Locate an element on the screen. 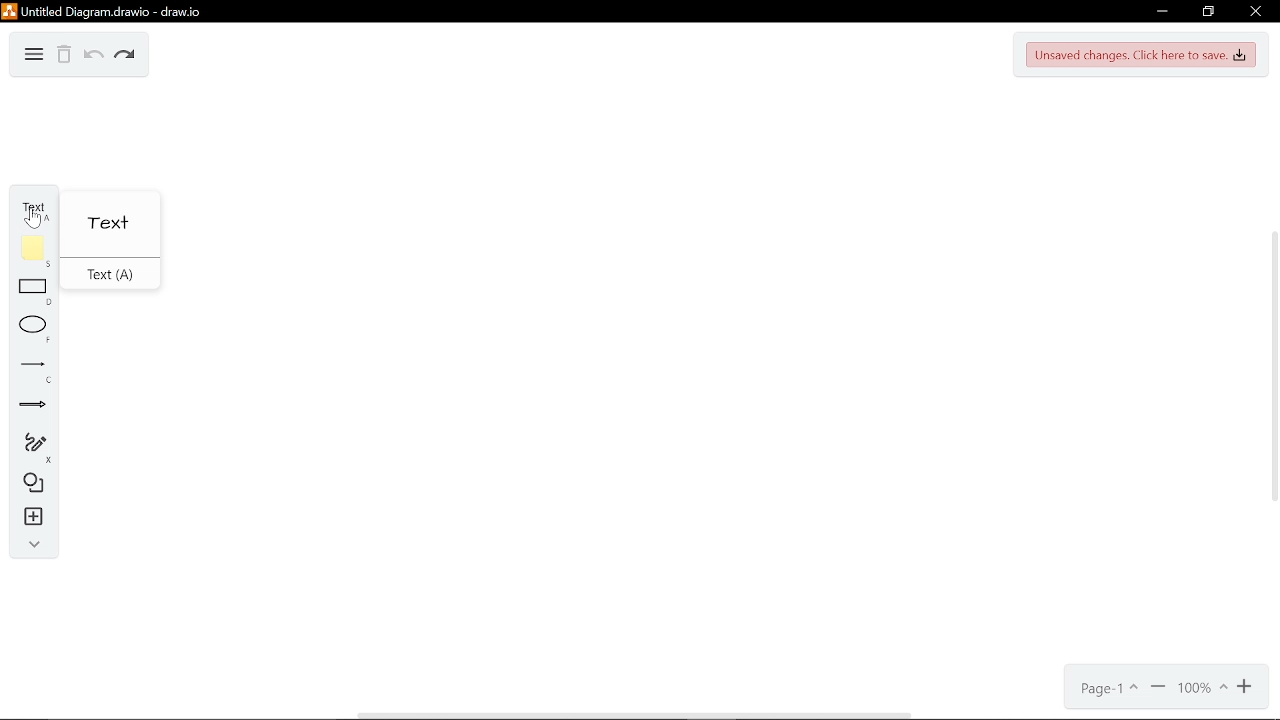  Rectangle is located at coordinates (28, 293).